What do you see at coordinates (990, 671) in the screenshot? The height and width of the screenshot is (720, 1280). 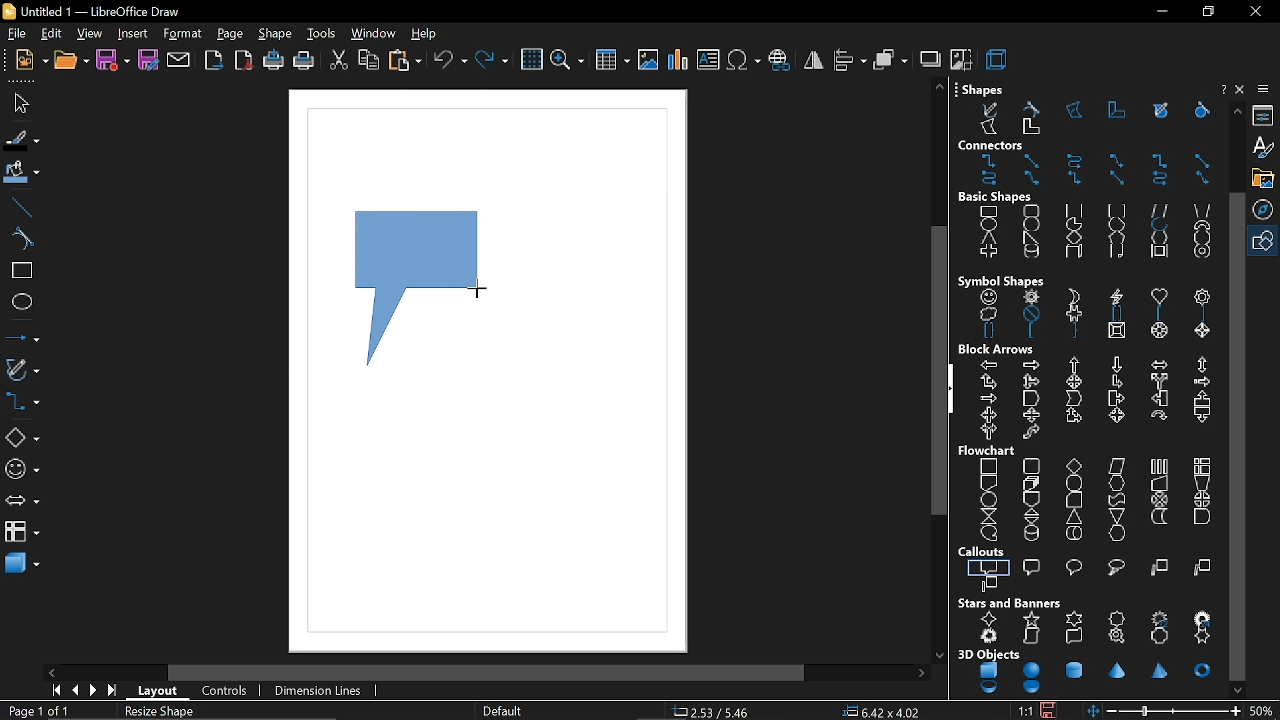 I see `cube` at bounding box center [990, 671].